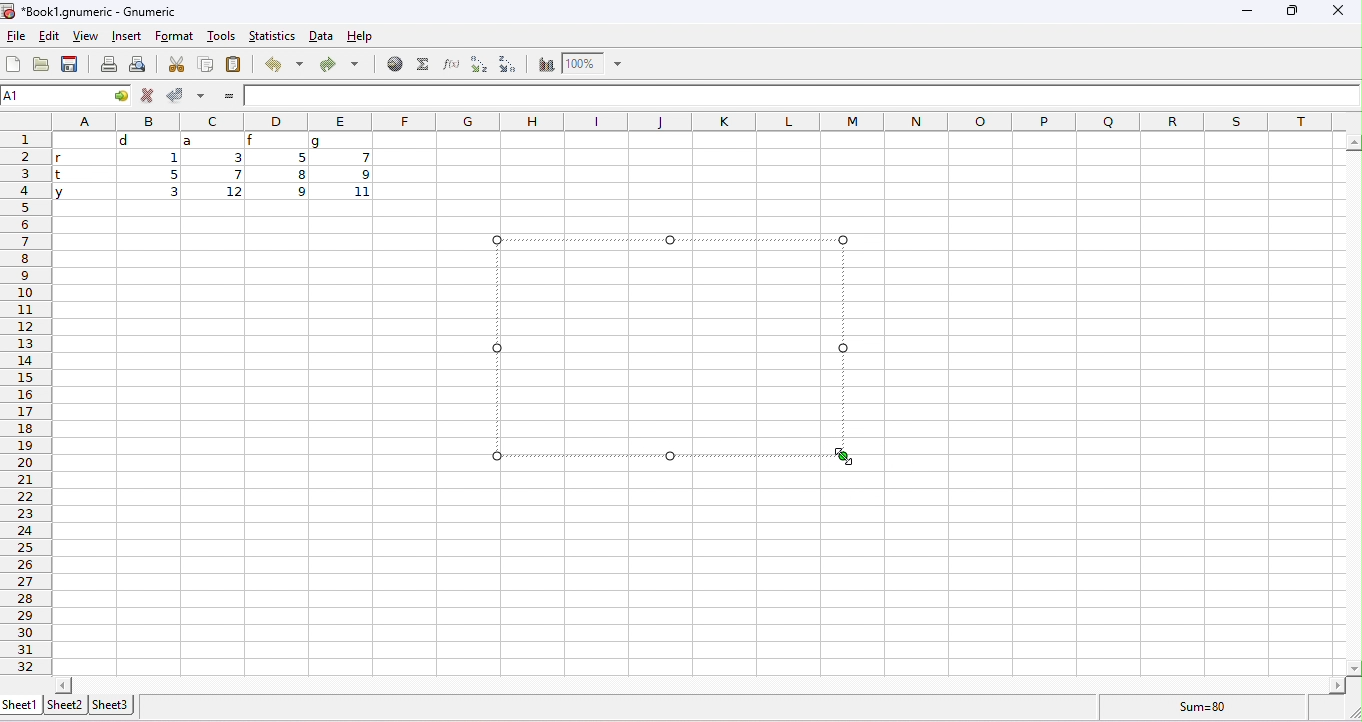  What do you see at coordinates (421, 64) in the screenshot?
I see `select function` at bounding box center [421, 64].